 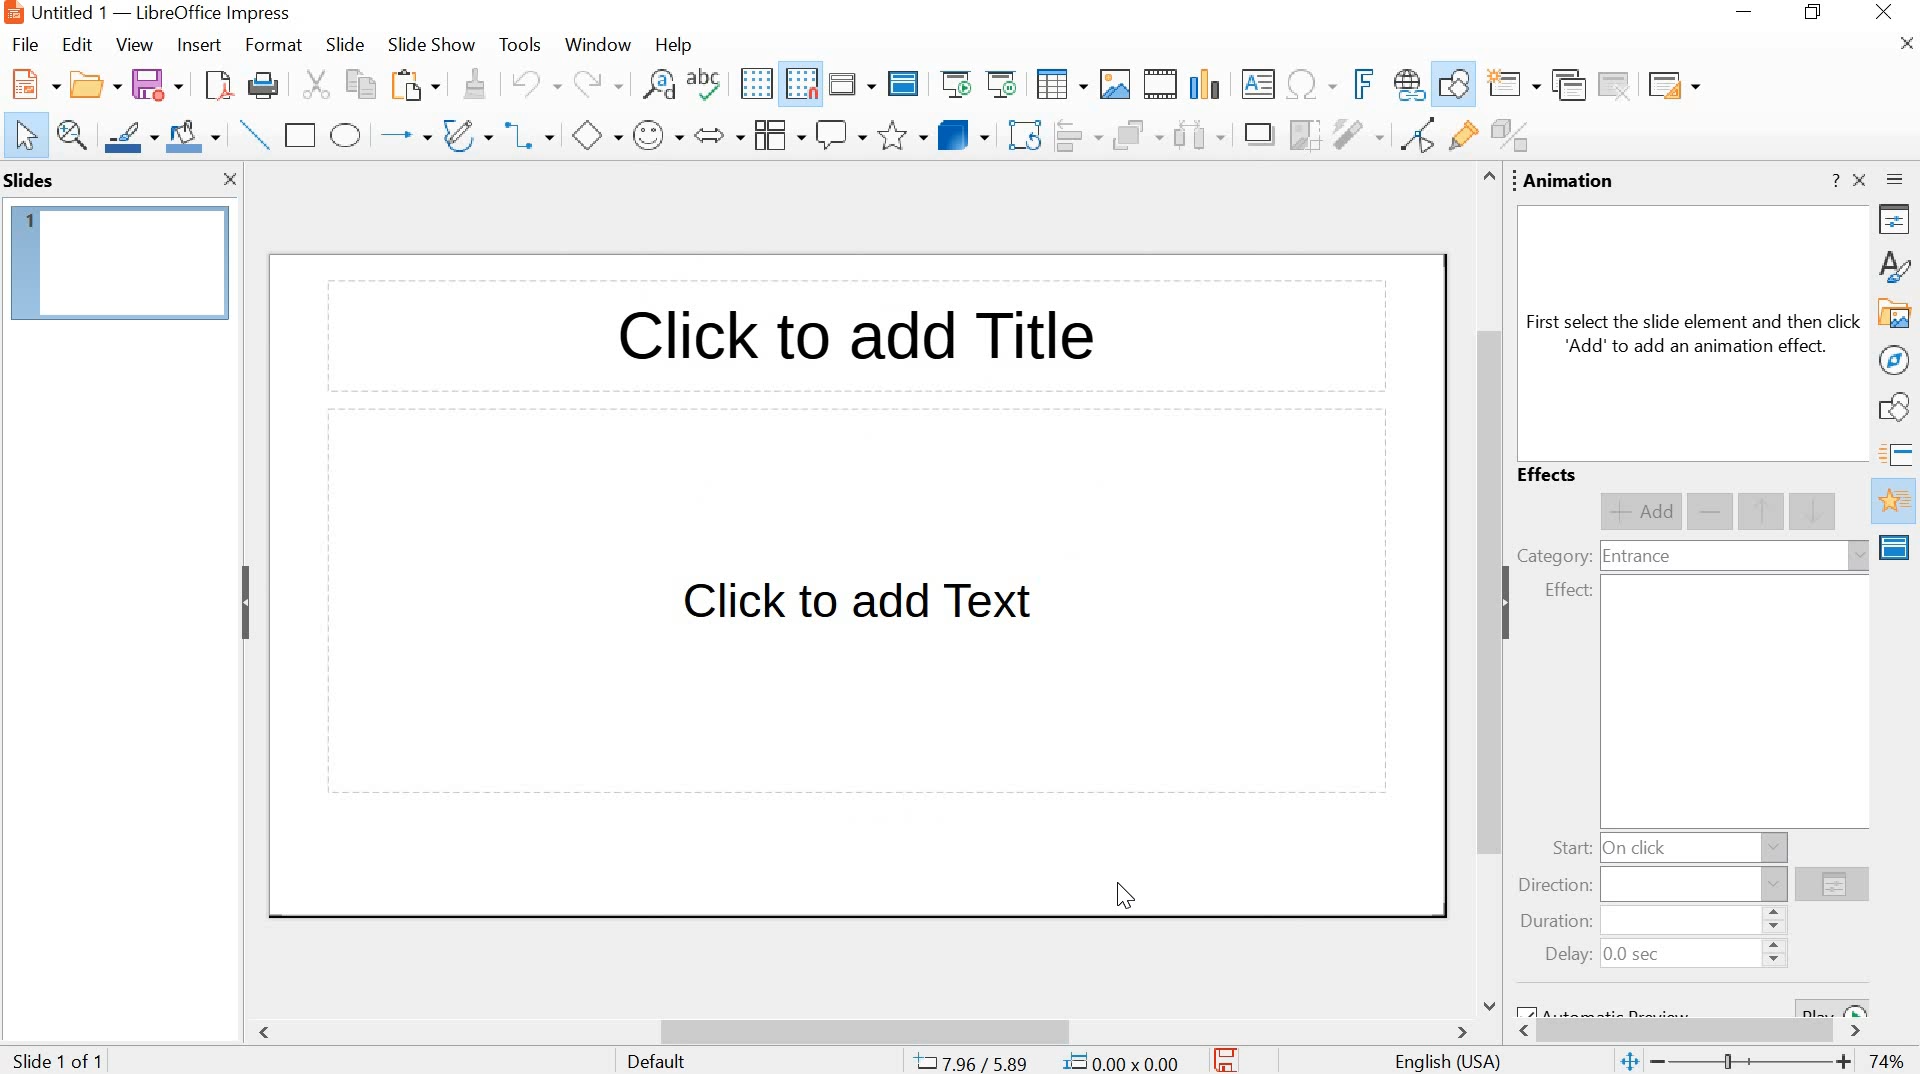 I want to click on master slides, so click(x=1897, y=547).